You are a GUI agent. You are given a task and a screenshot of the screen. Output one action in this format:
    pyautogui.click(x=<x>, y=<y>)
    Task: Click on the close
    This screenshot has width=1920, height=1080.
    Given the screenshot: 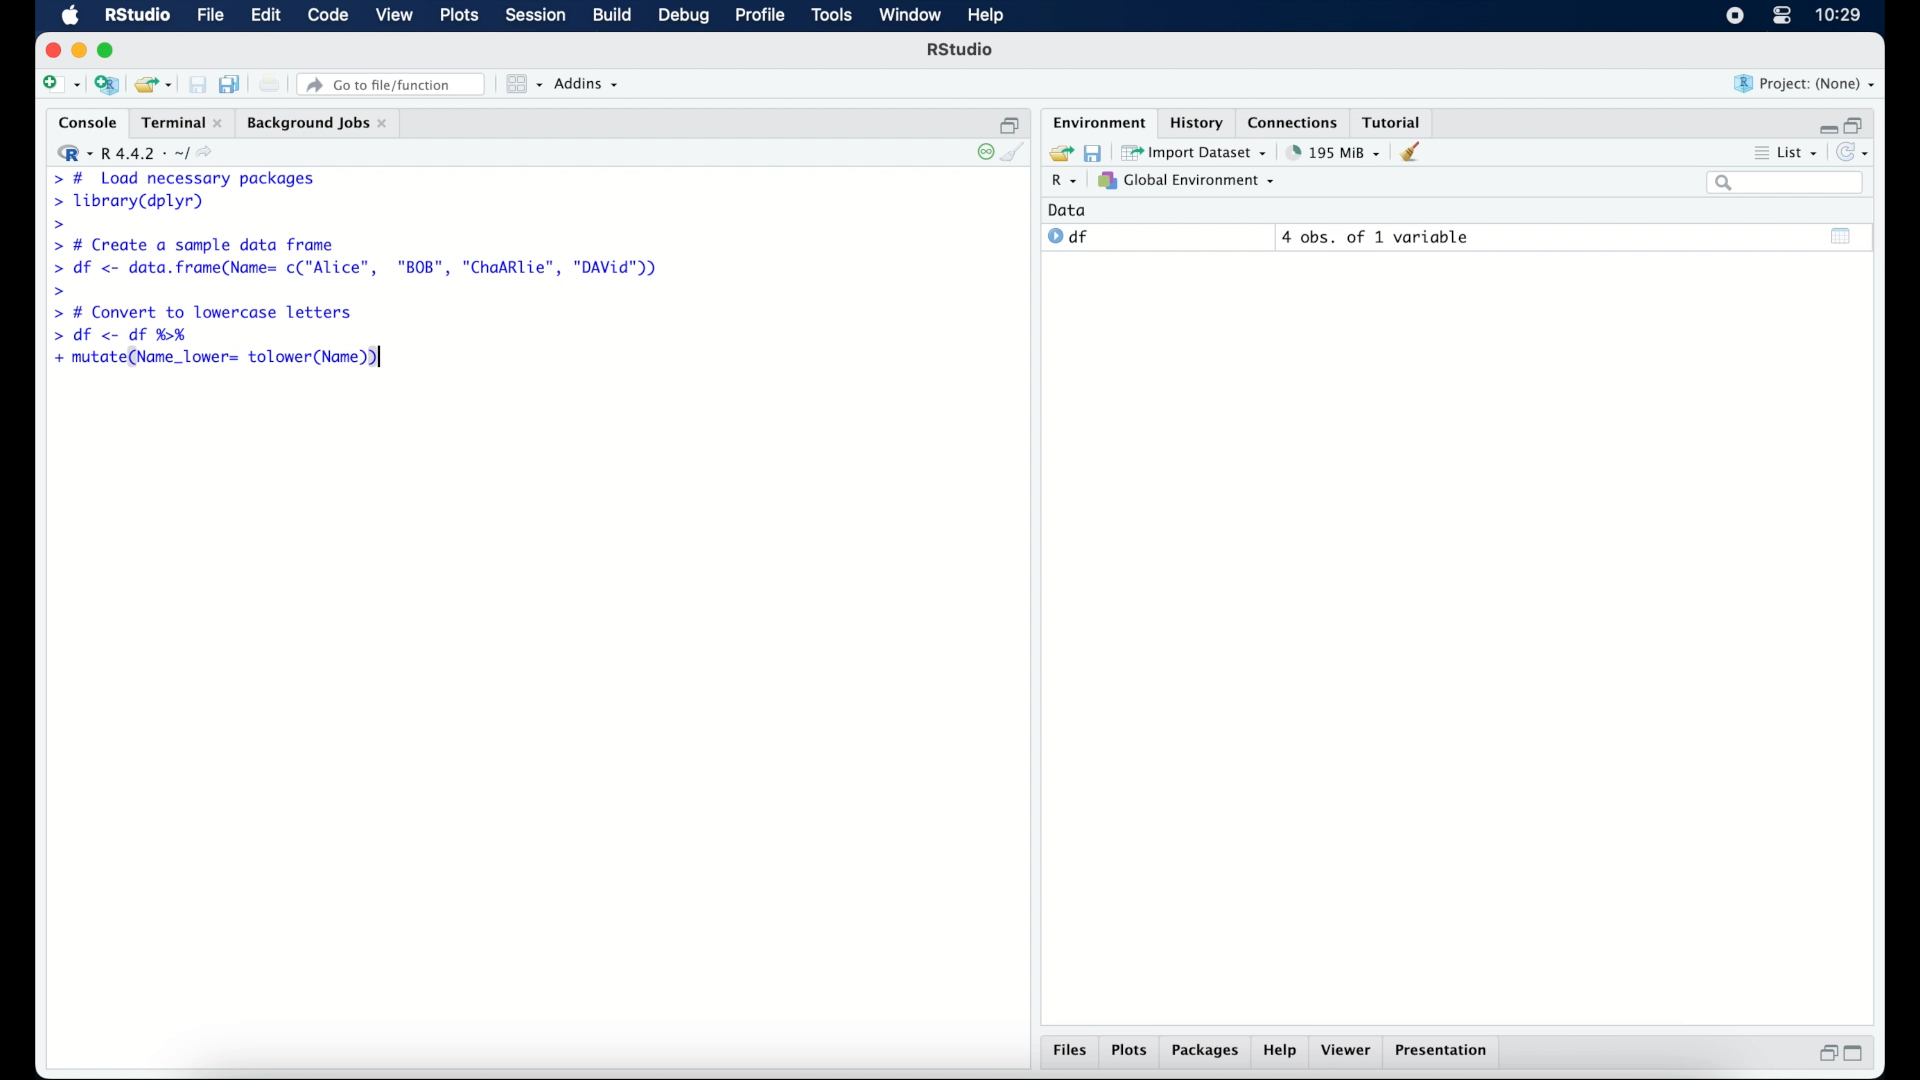 What is the action you would take?
    pyautogui.click(x=53, y=50)
    